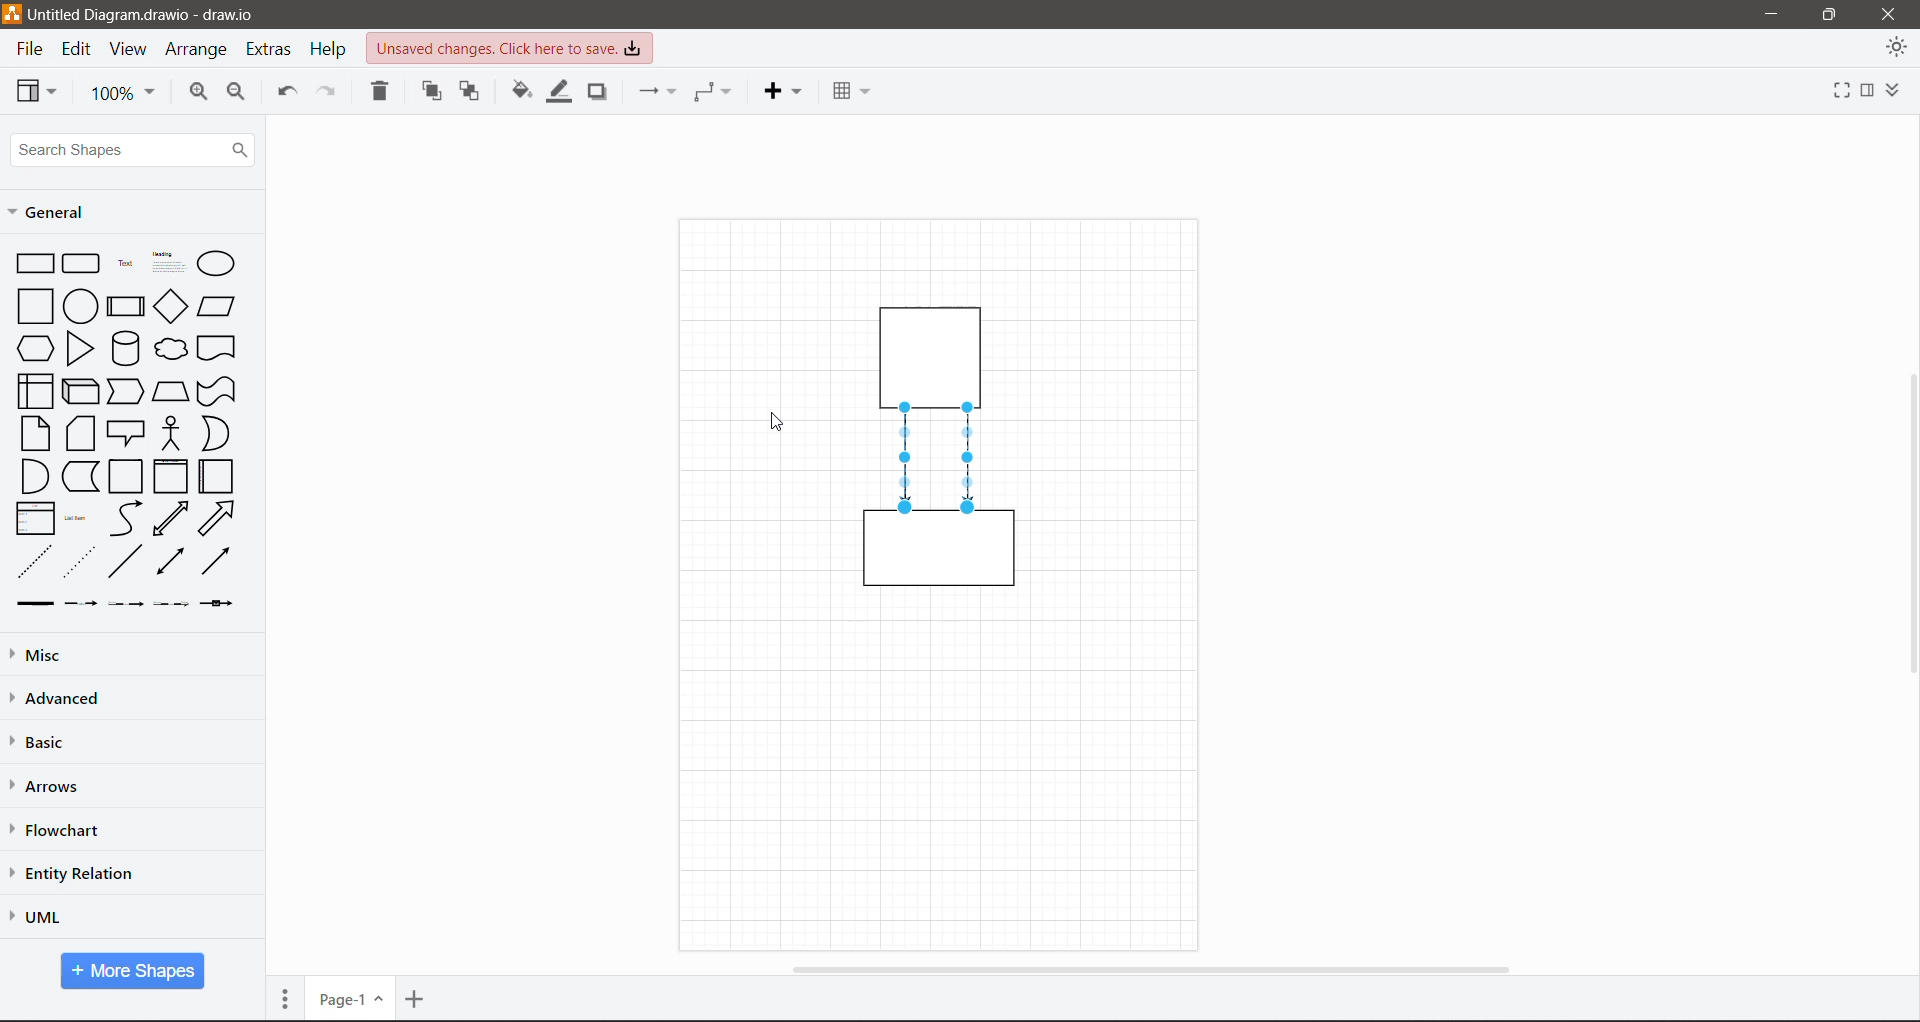  Describe the element at coordinates (238, 95) in the screenshot. I see `Zoom Out` at that location.